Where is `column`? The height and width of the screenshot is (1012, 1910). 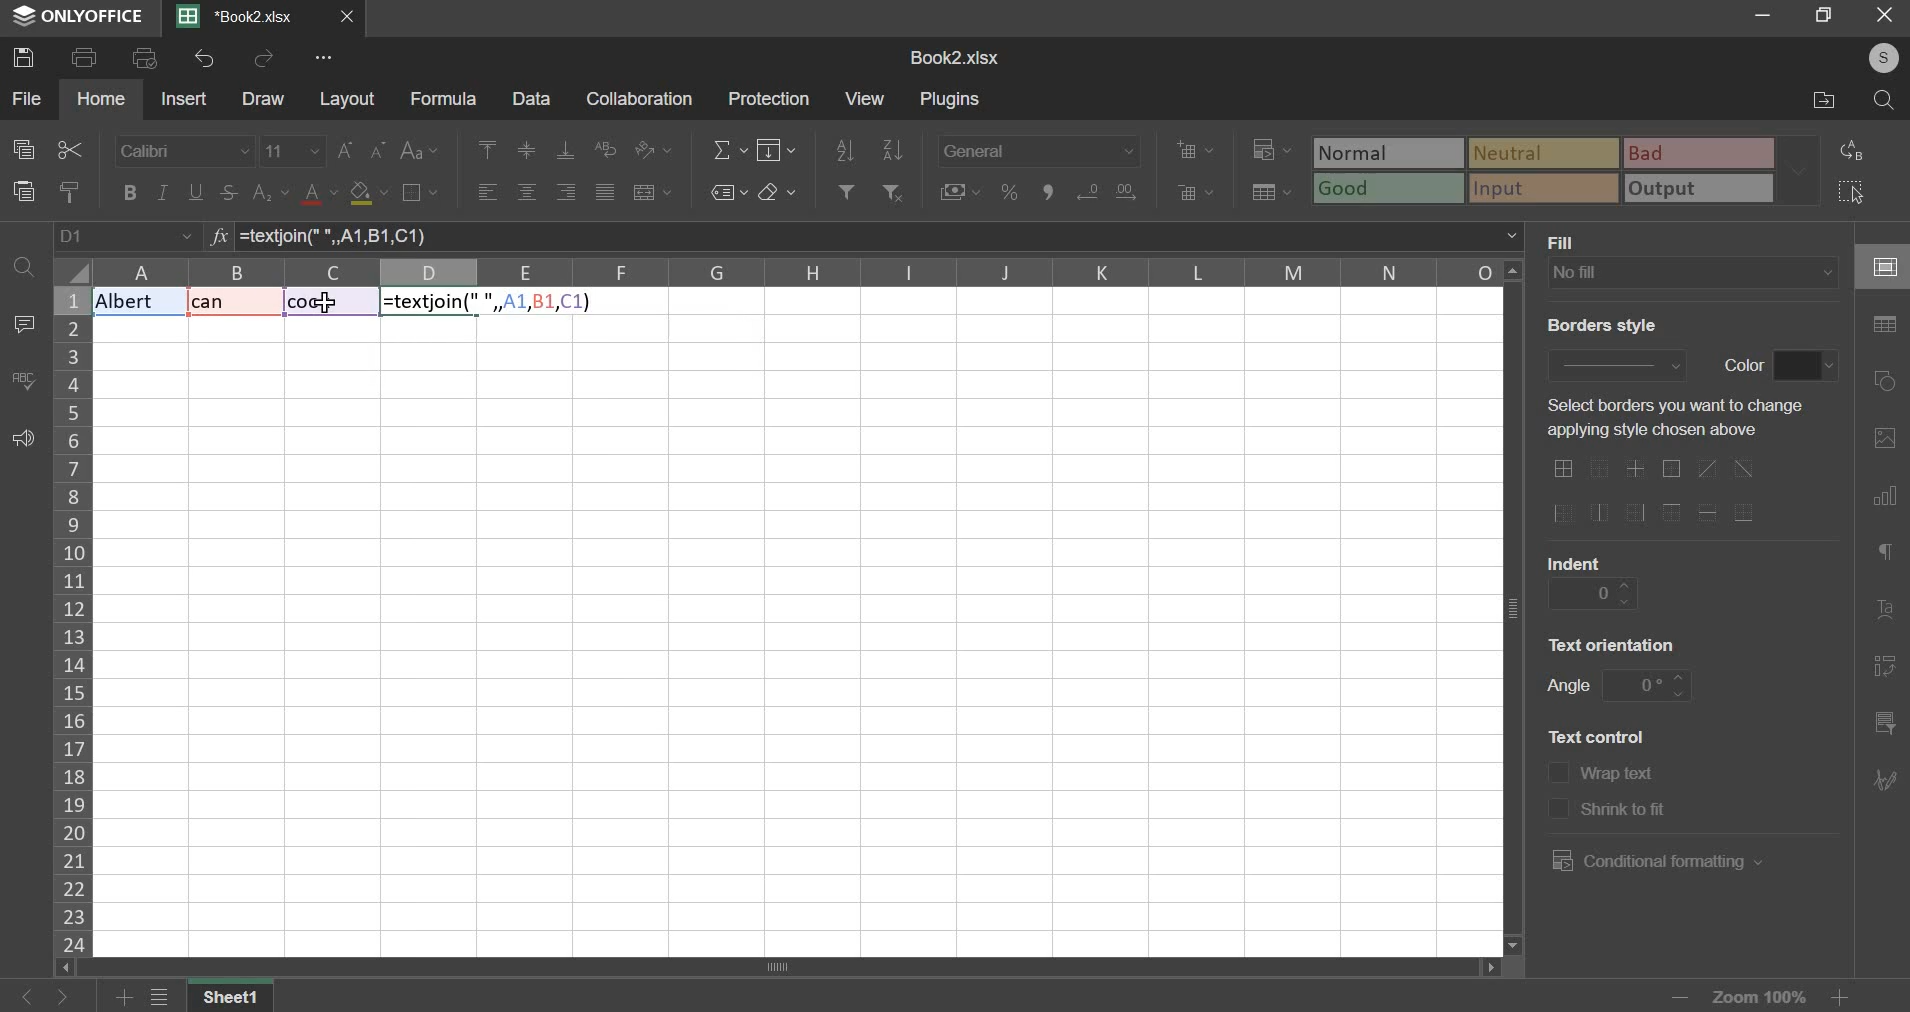 column is located at coordinates (71, 620).